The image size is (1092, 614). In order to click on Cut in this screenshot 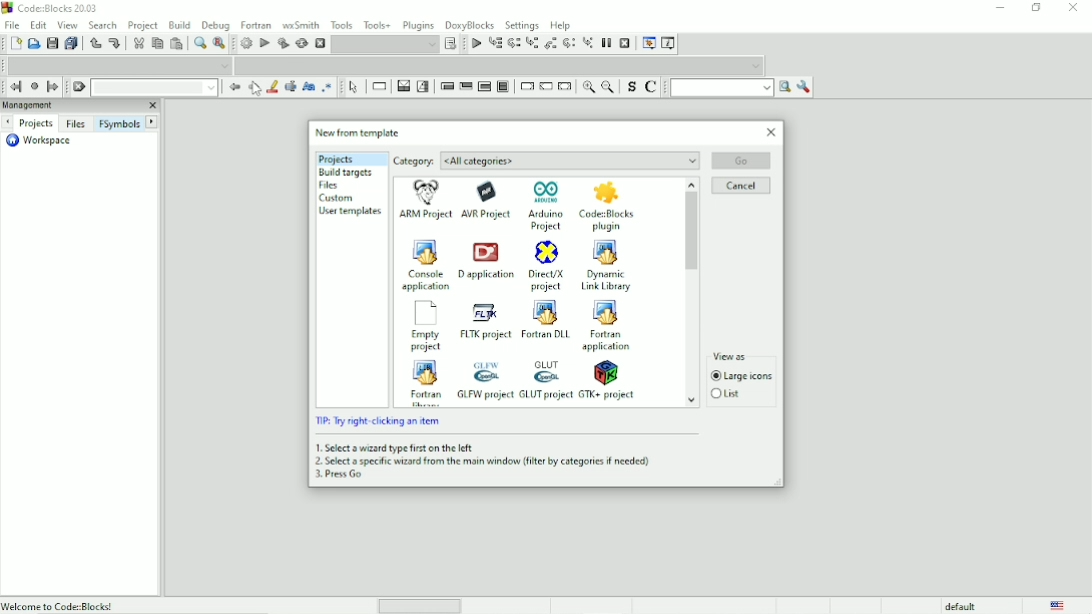, I will do `click(136, 44)`.